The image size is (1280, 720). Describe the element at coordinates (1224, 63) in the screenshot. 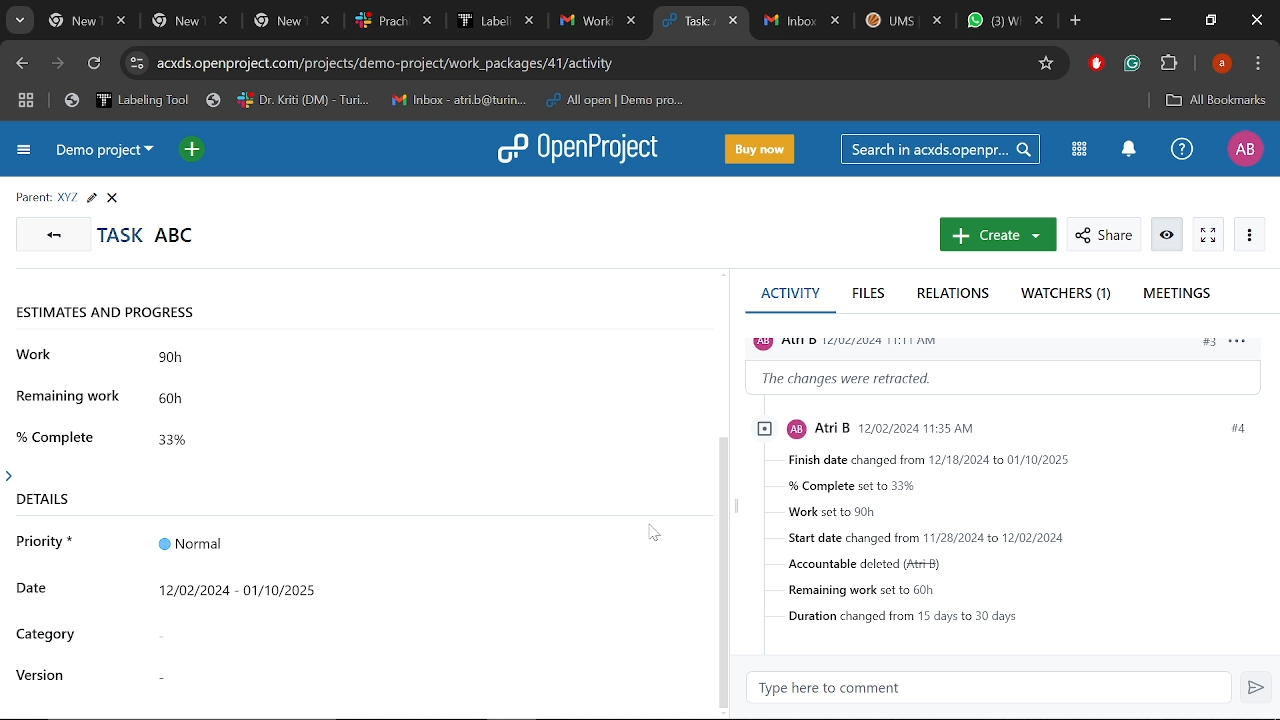

I see `Profile` at that location.